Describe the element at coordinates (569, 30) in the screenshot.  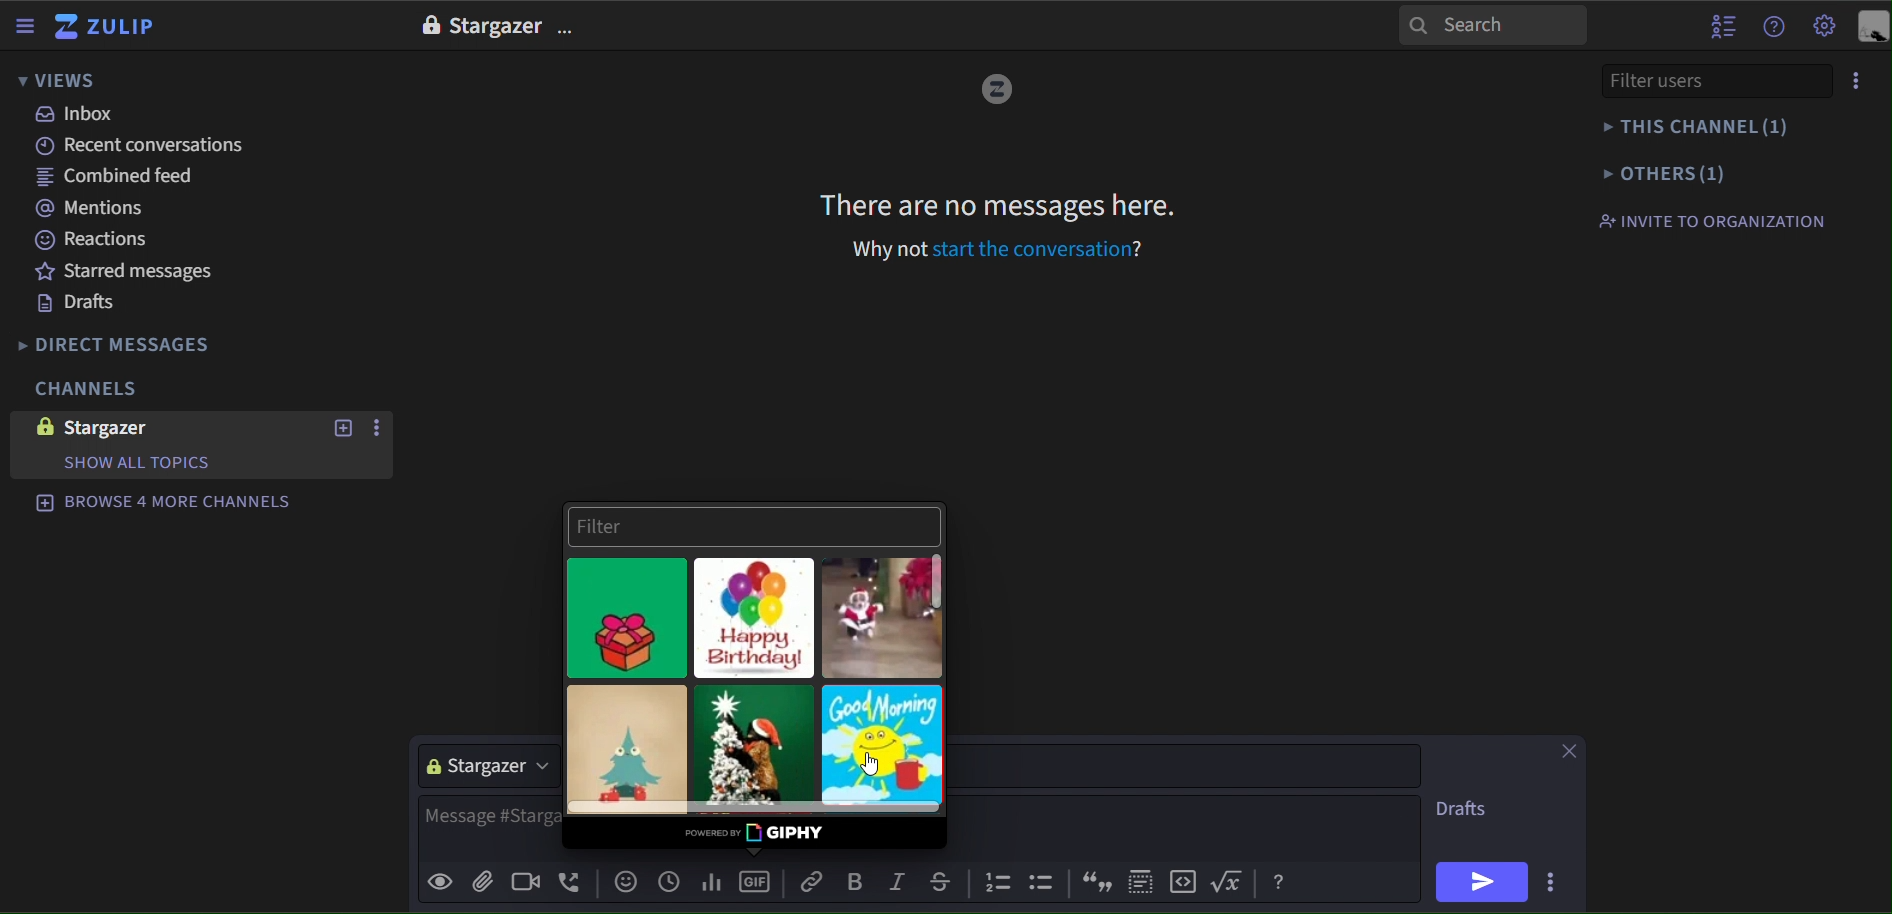
I see `options` at that location.